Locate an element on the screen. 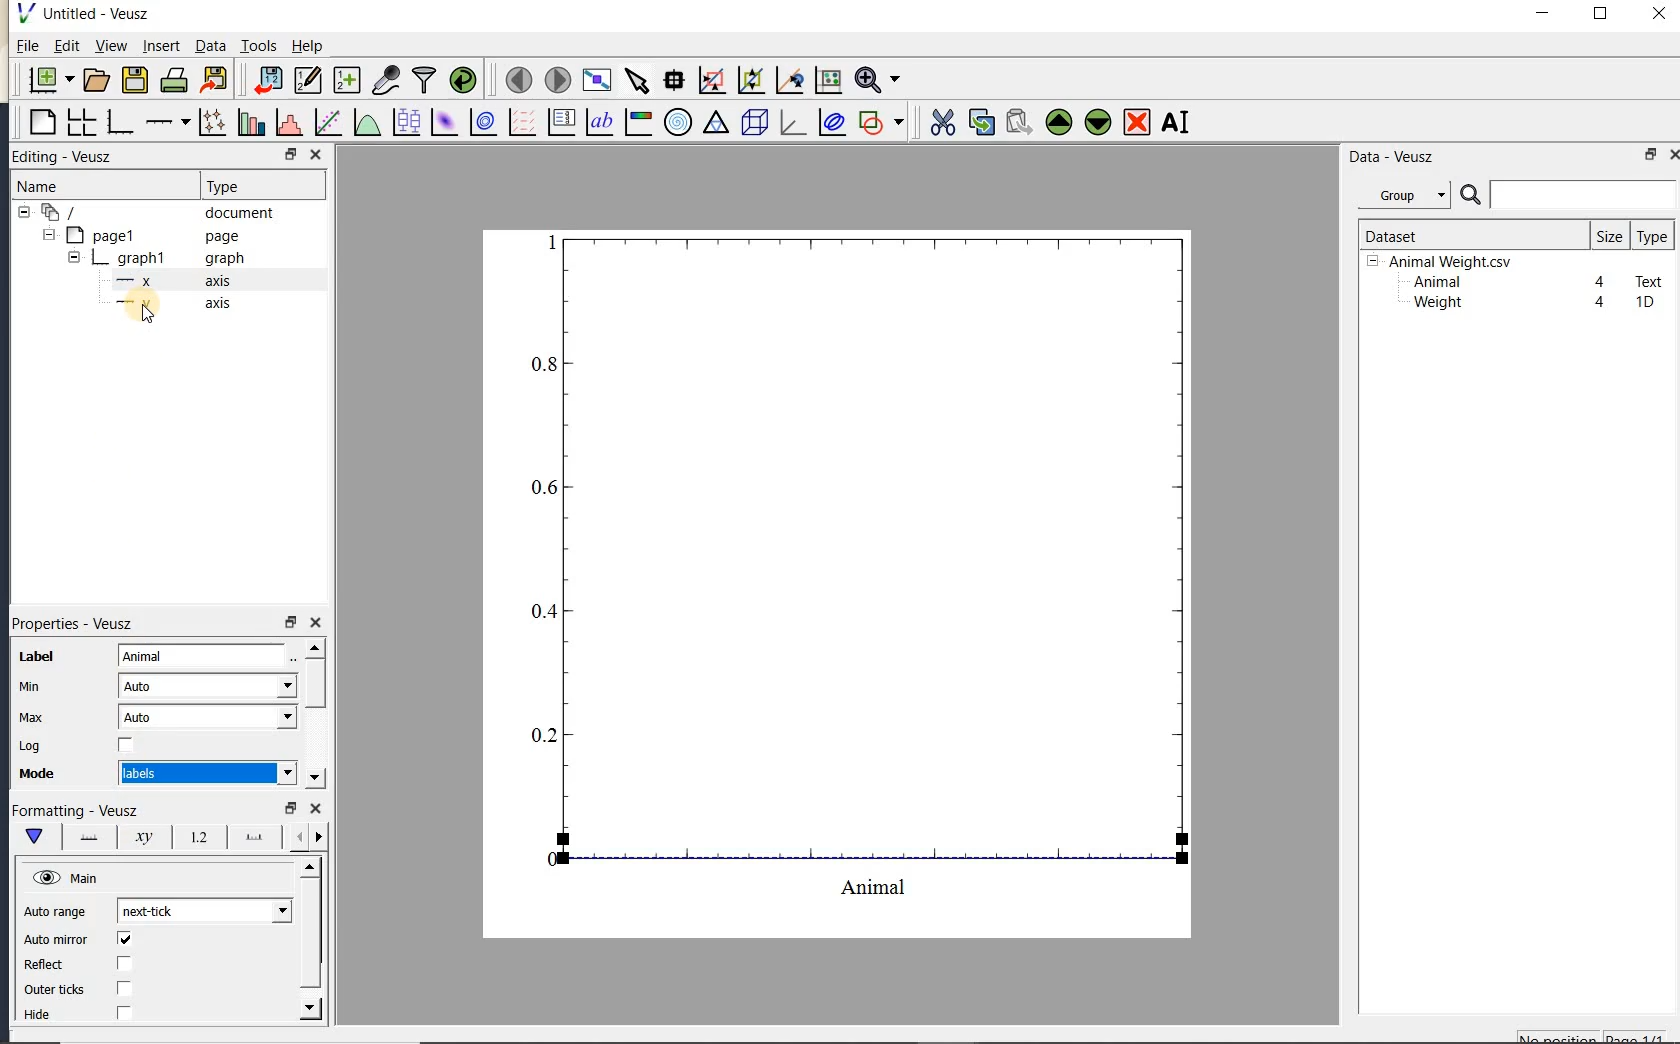 Image resolution: width=1680 pixels, height=1044 pixels. close is located at coordinates (315, 623).